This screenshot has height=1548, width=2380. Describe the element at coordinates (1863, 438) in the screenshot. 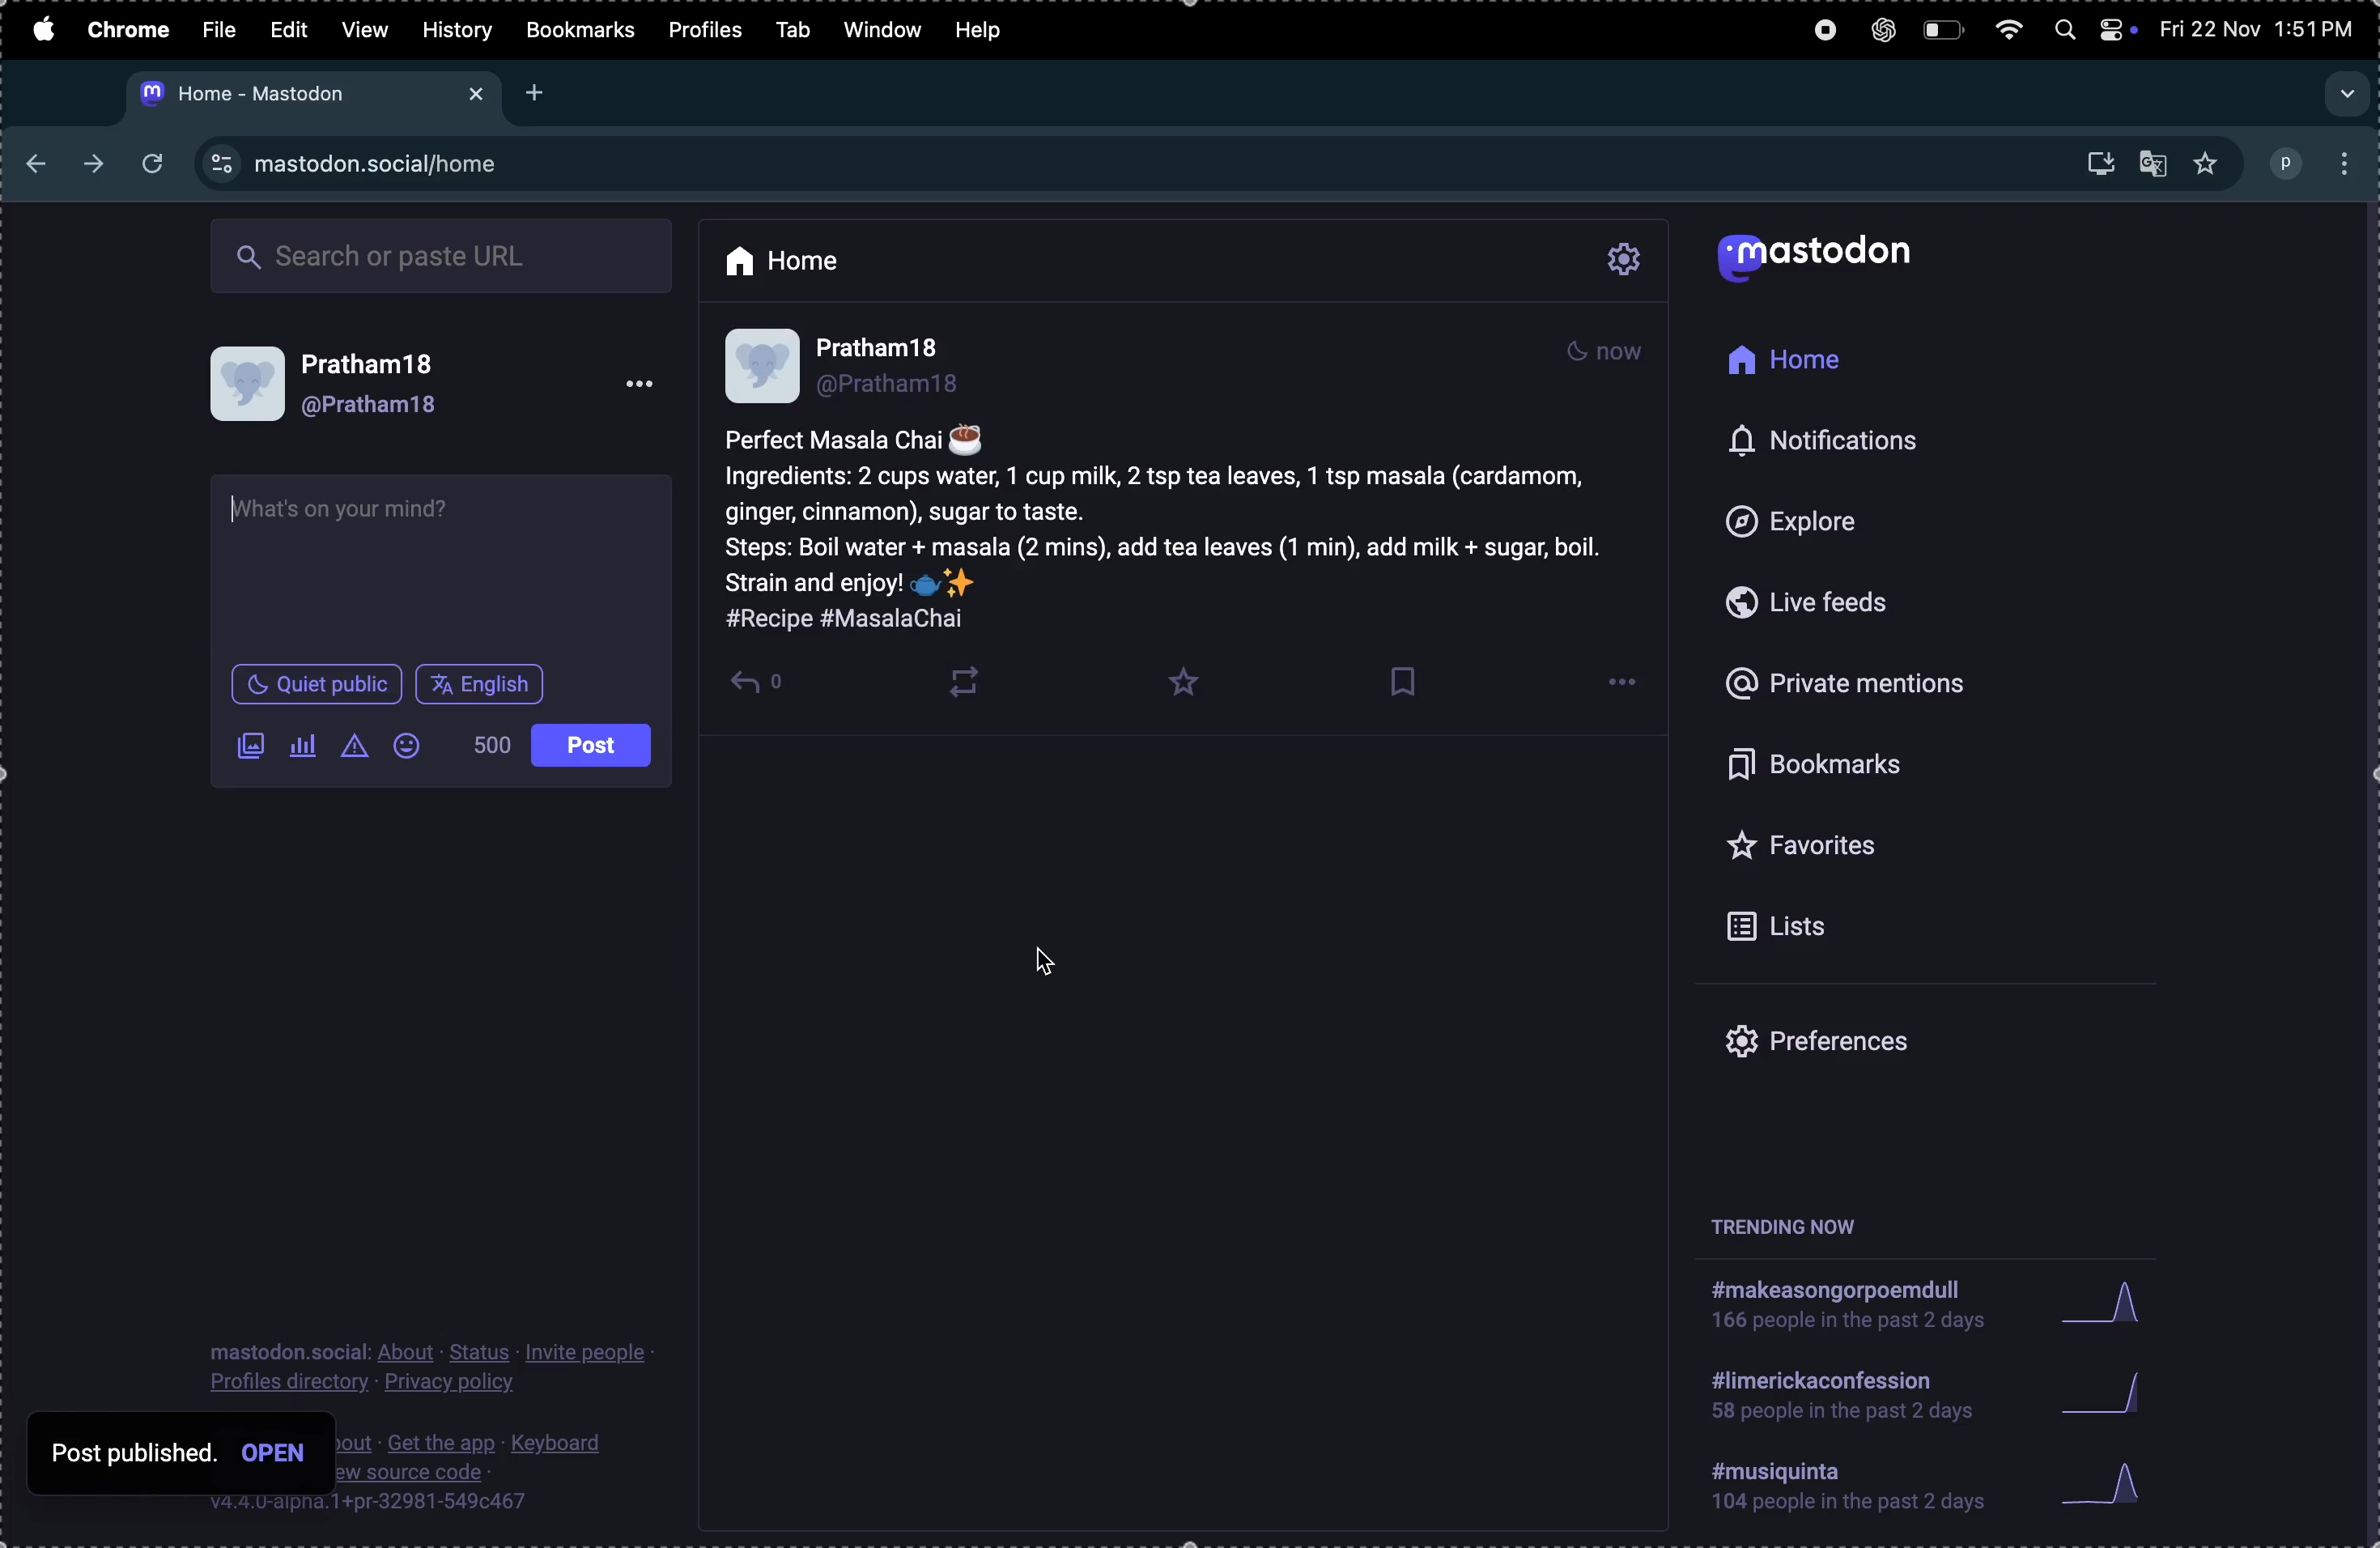

I see `notifications` at that location.